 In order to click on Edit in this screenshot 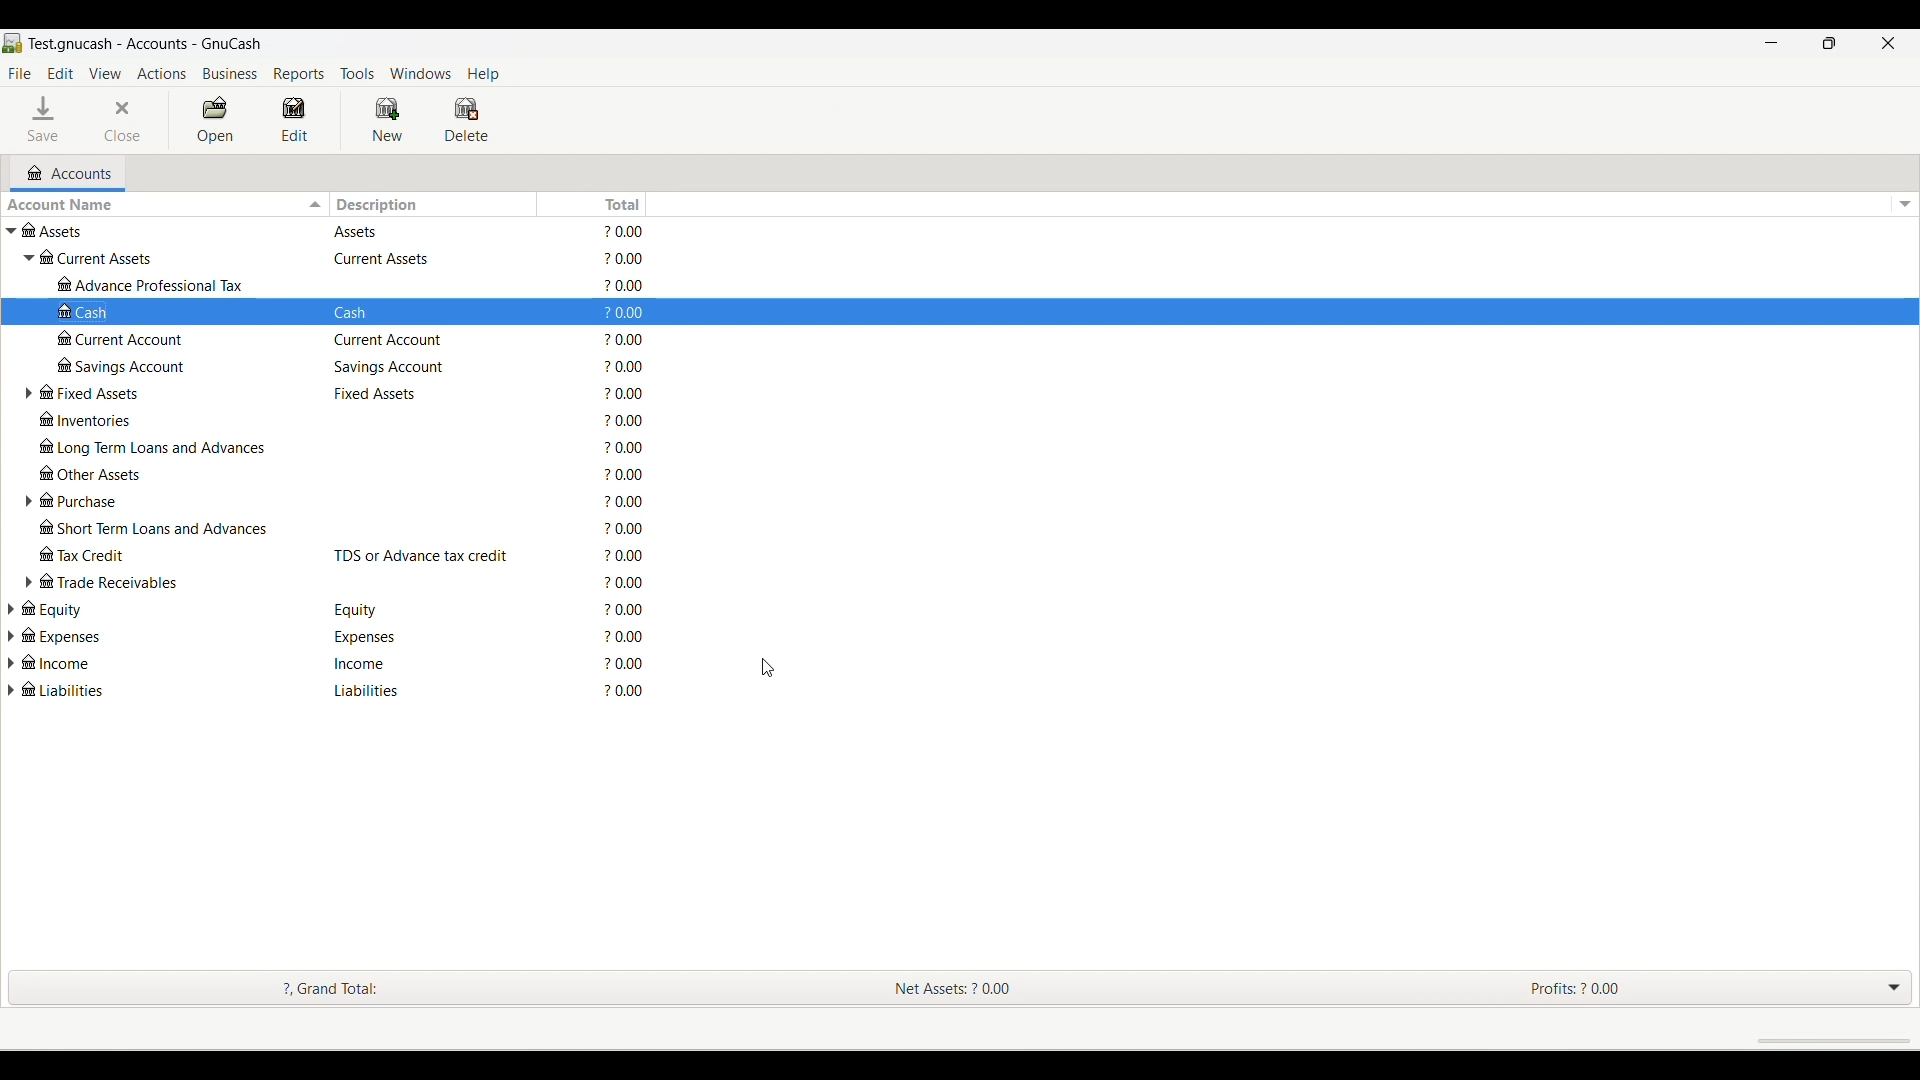, I will do `click(294, 119)`.